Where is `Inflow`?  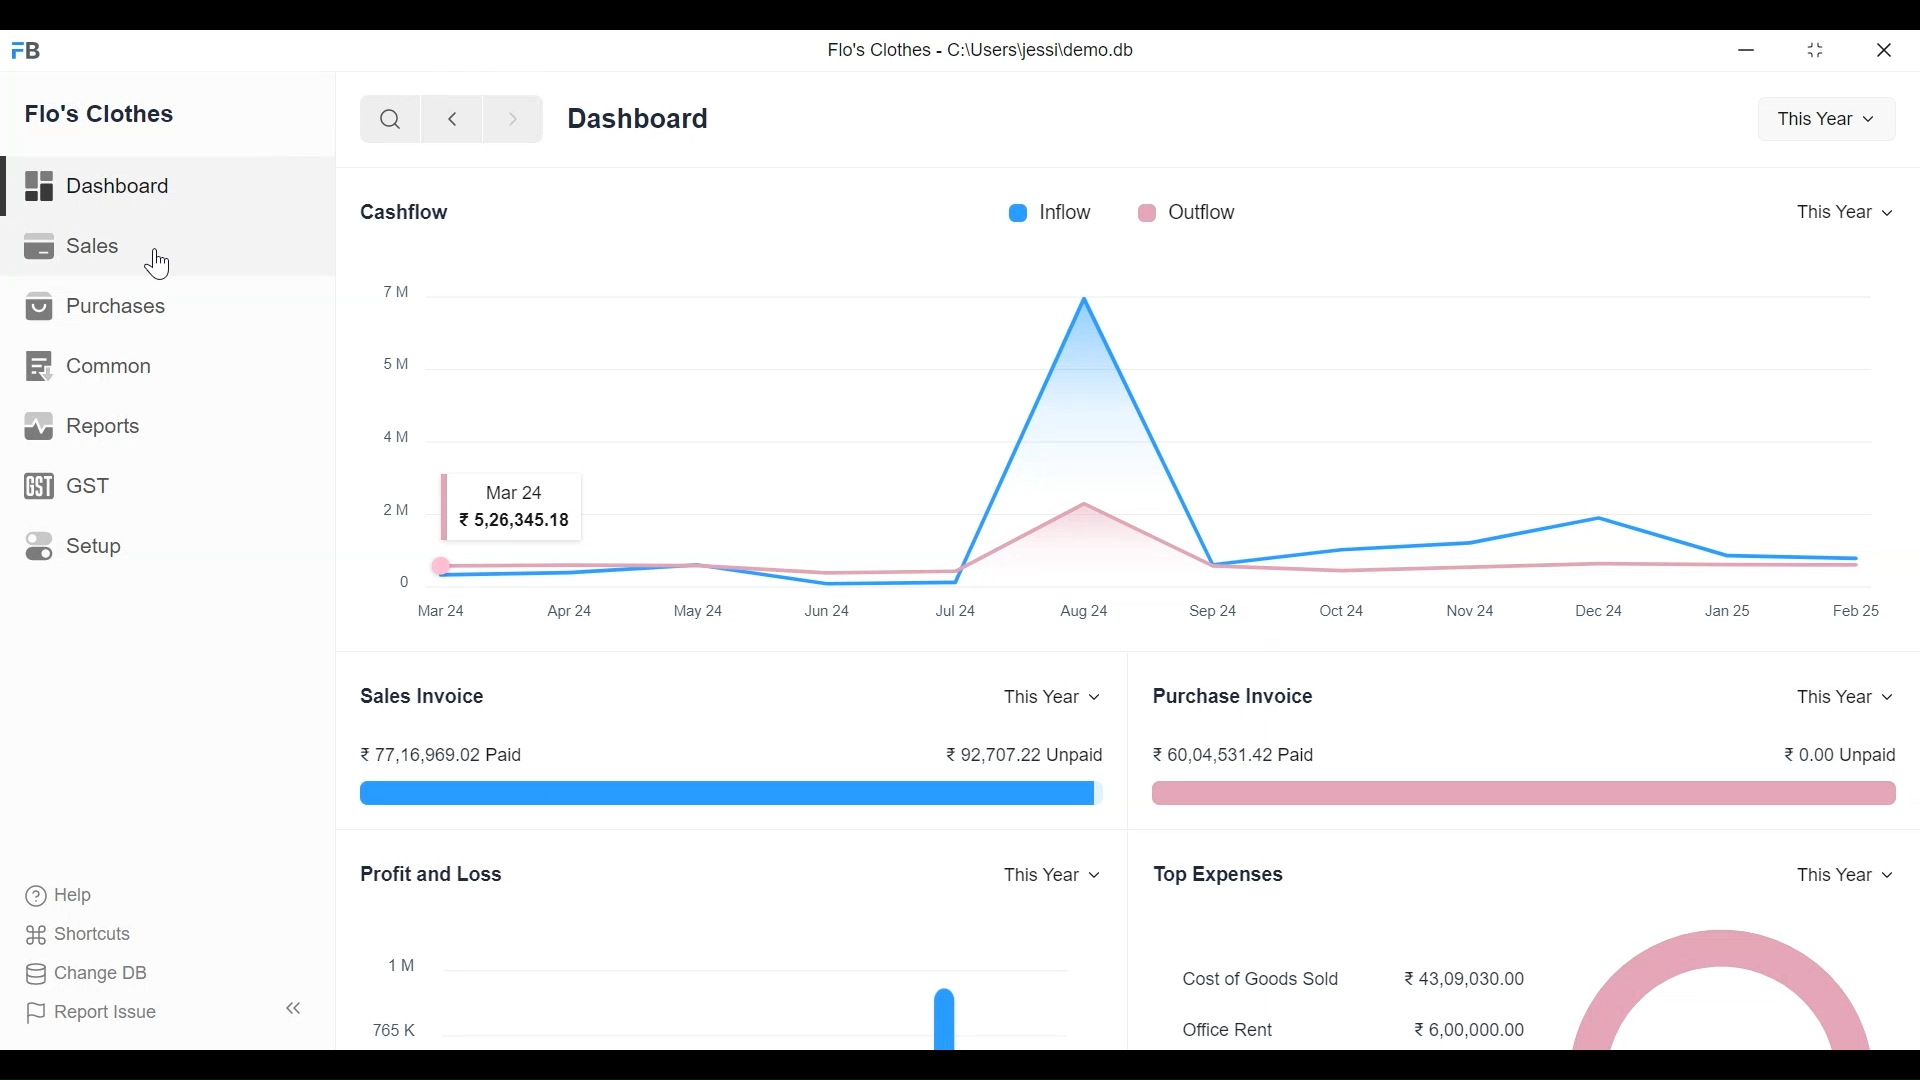 Inflow is located at coordinates (1065, 211).